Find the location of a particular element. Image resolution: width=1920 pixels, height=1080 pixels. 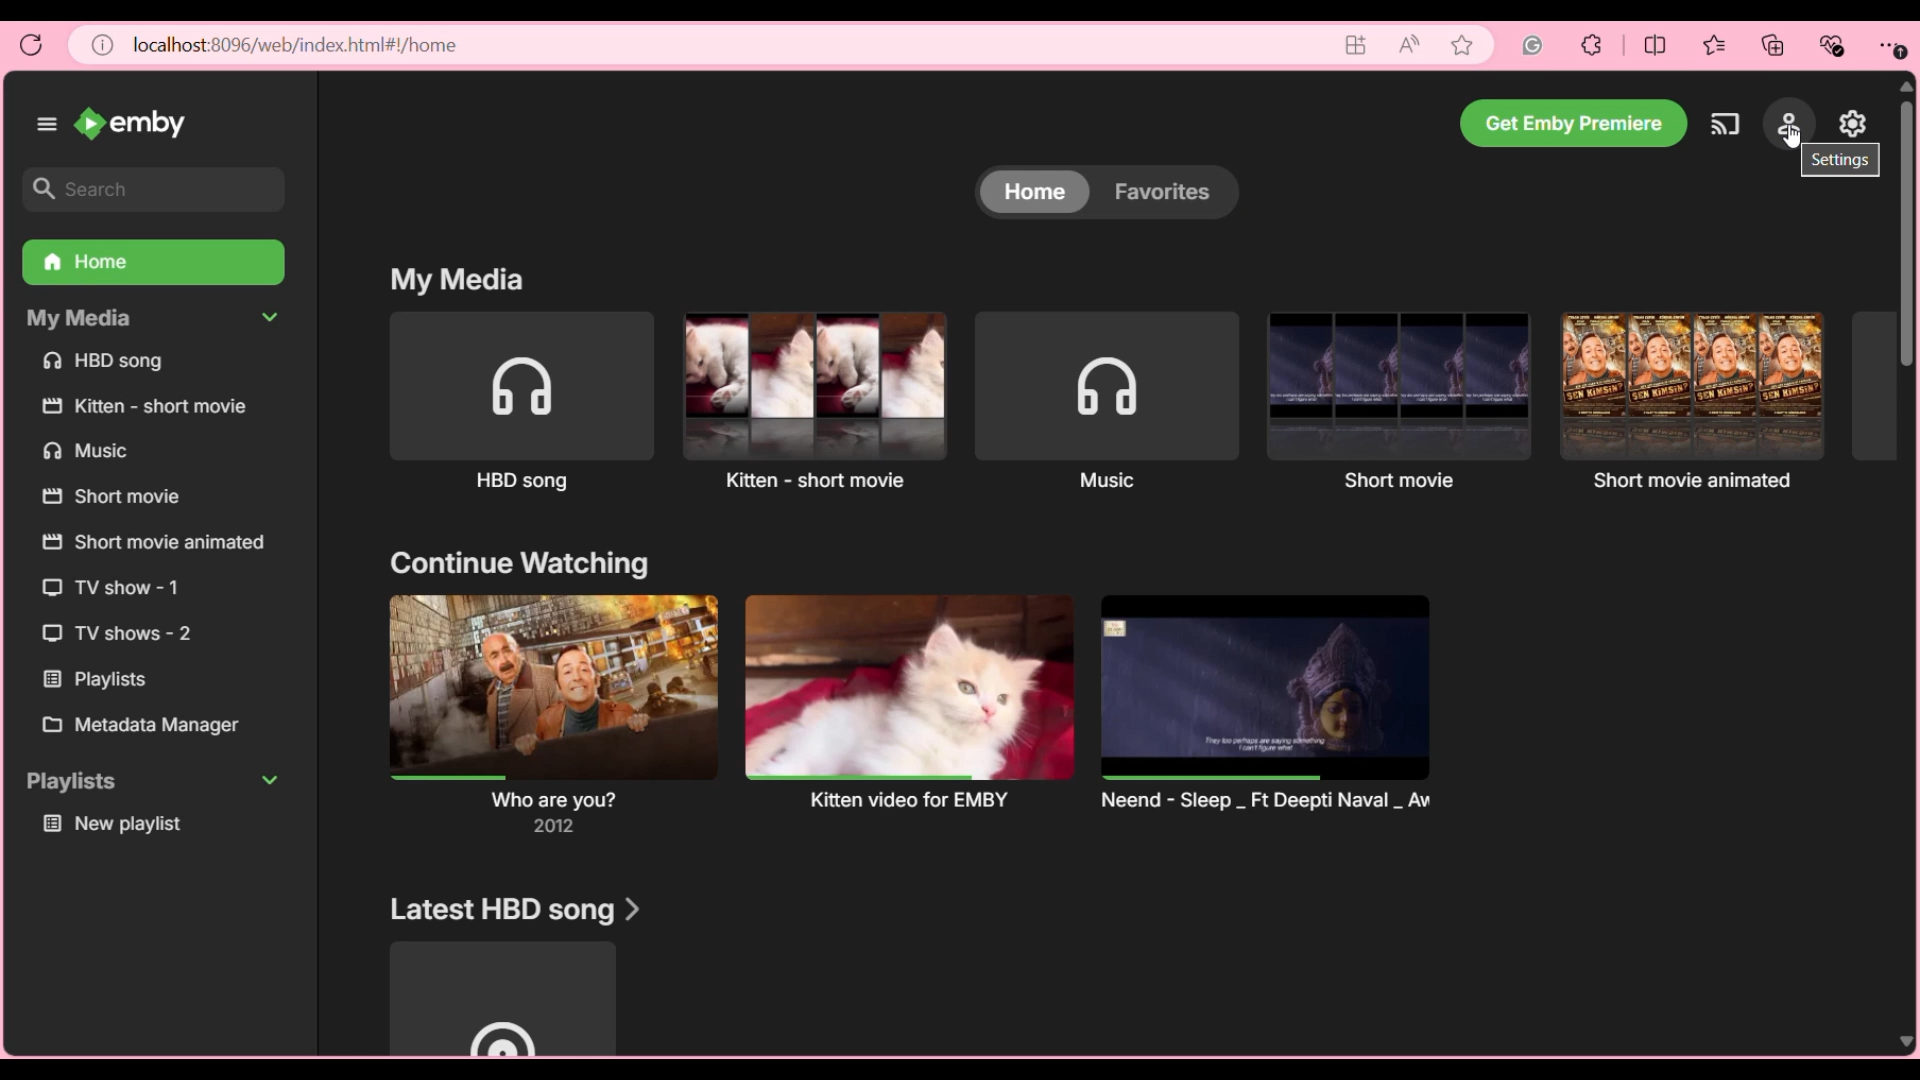

my media is located at coordinates (448, 278).